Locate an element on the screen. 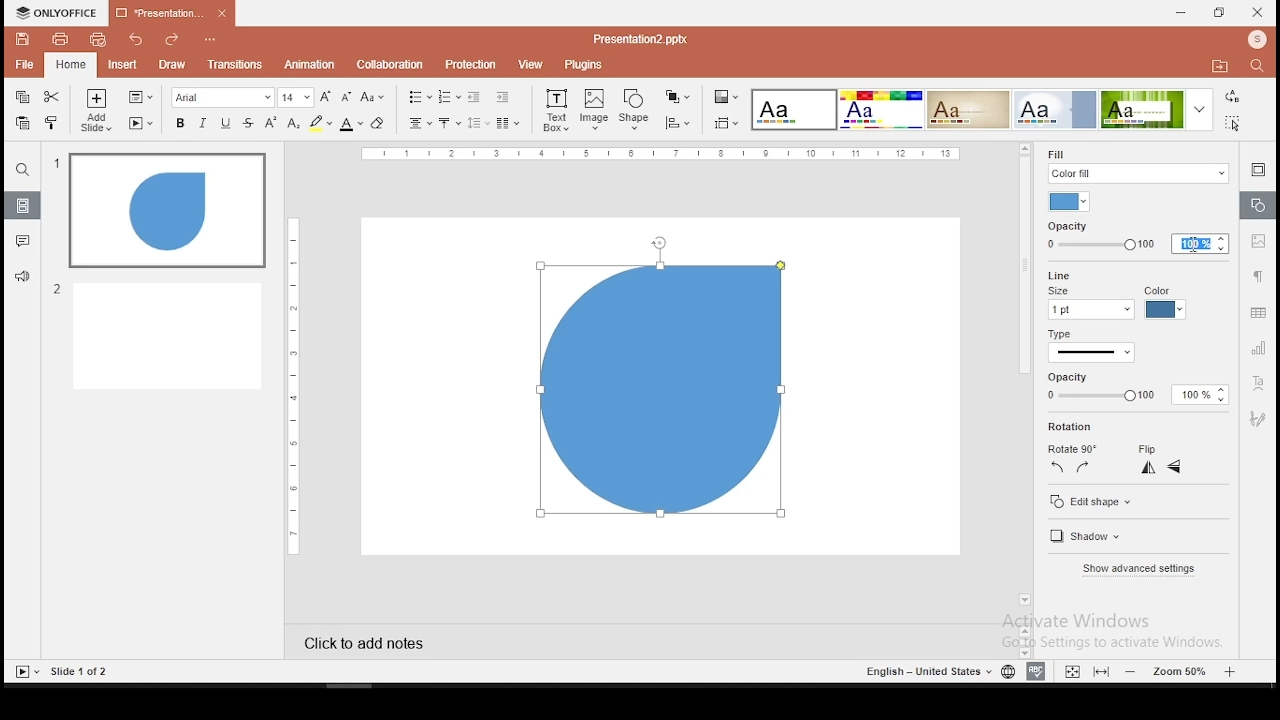  theme is located at coordinates (880, 109).